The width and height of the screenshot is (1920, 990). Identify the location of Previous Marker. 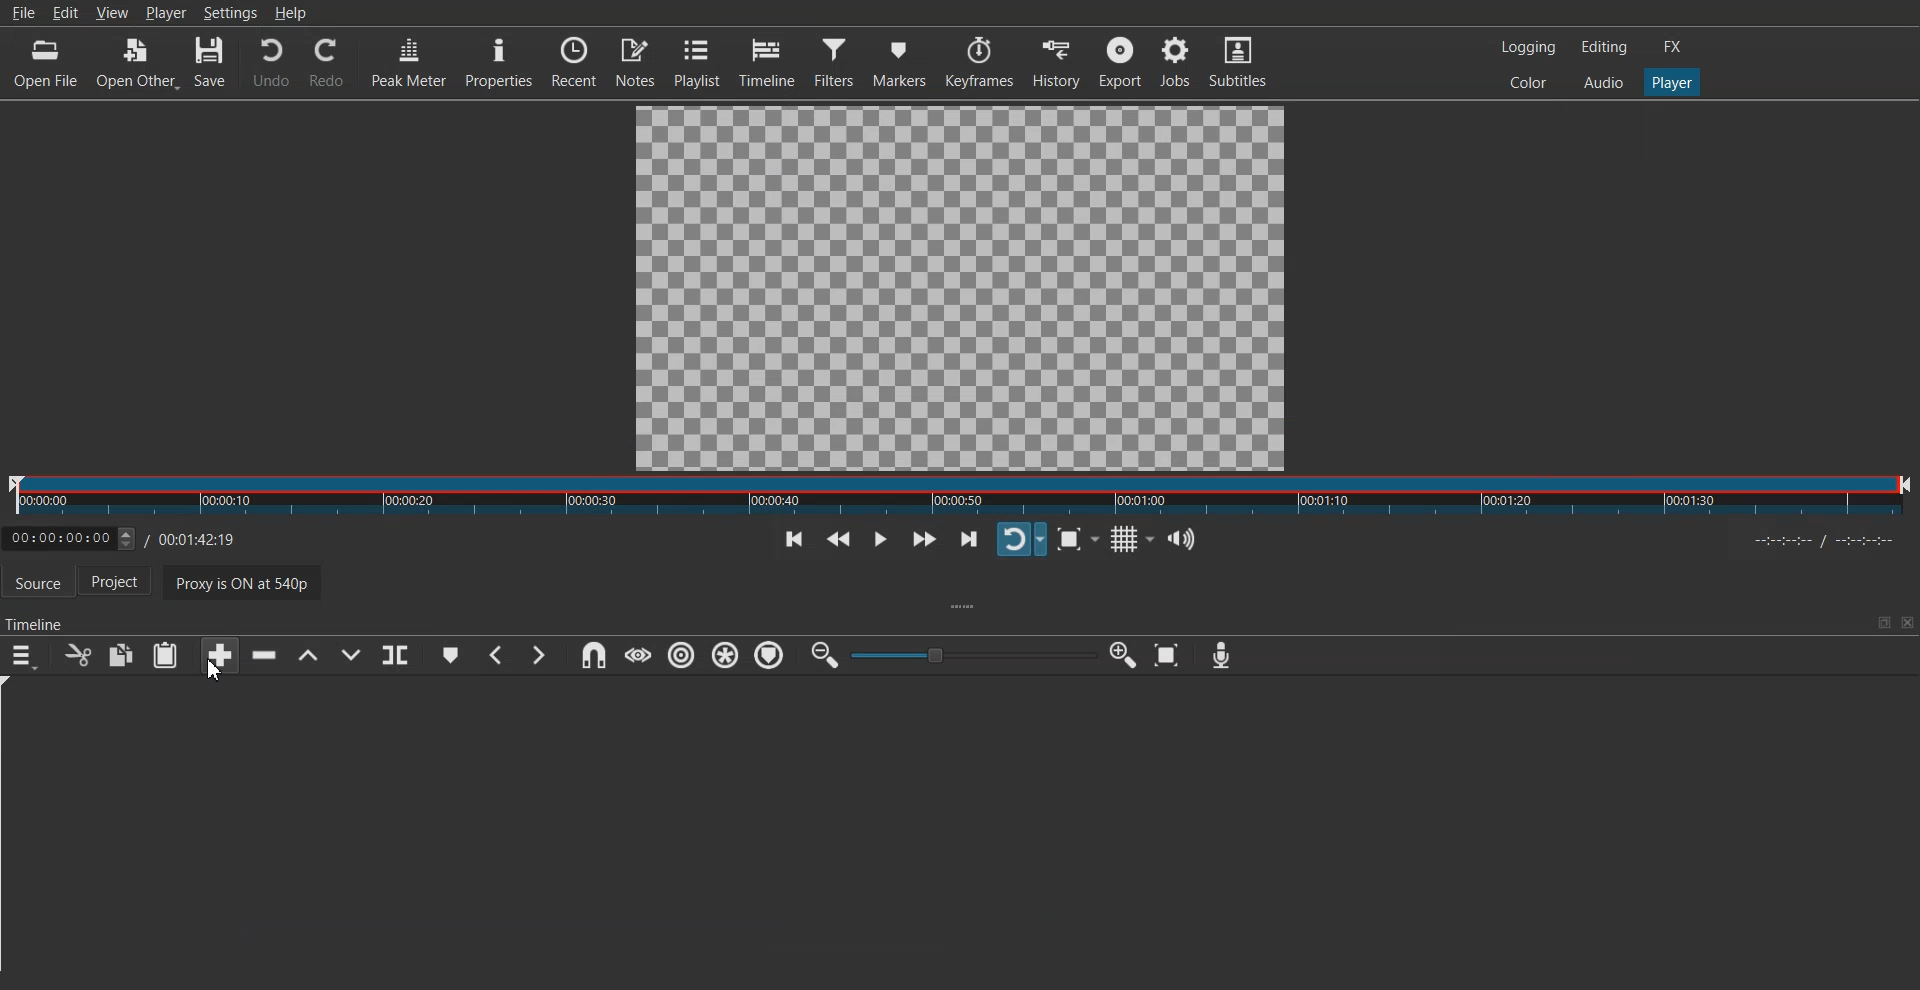
(498, 655).